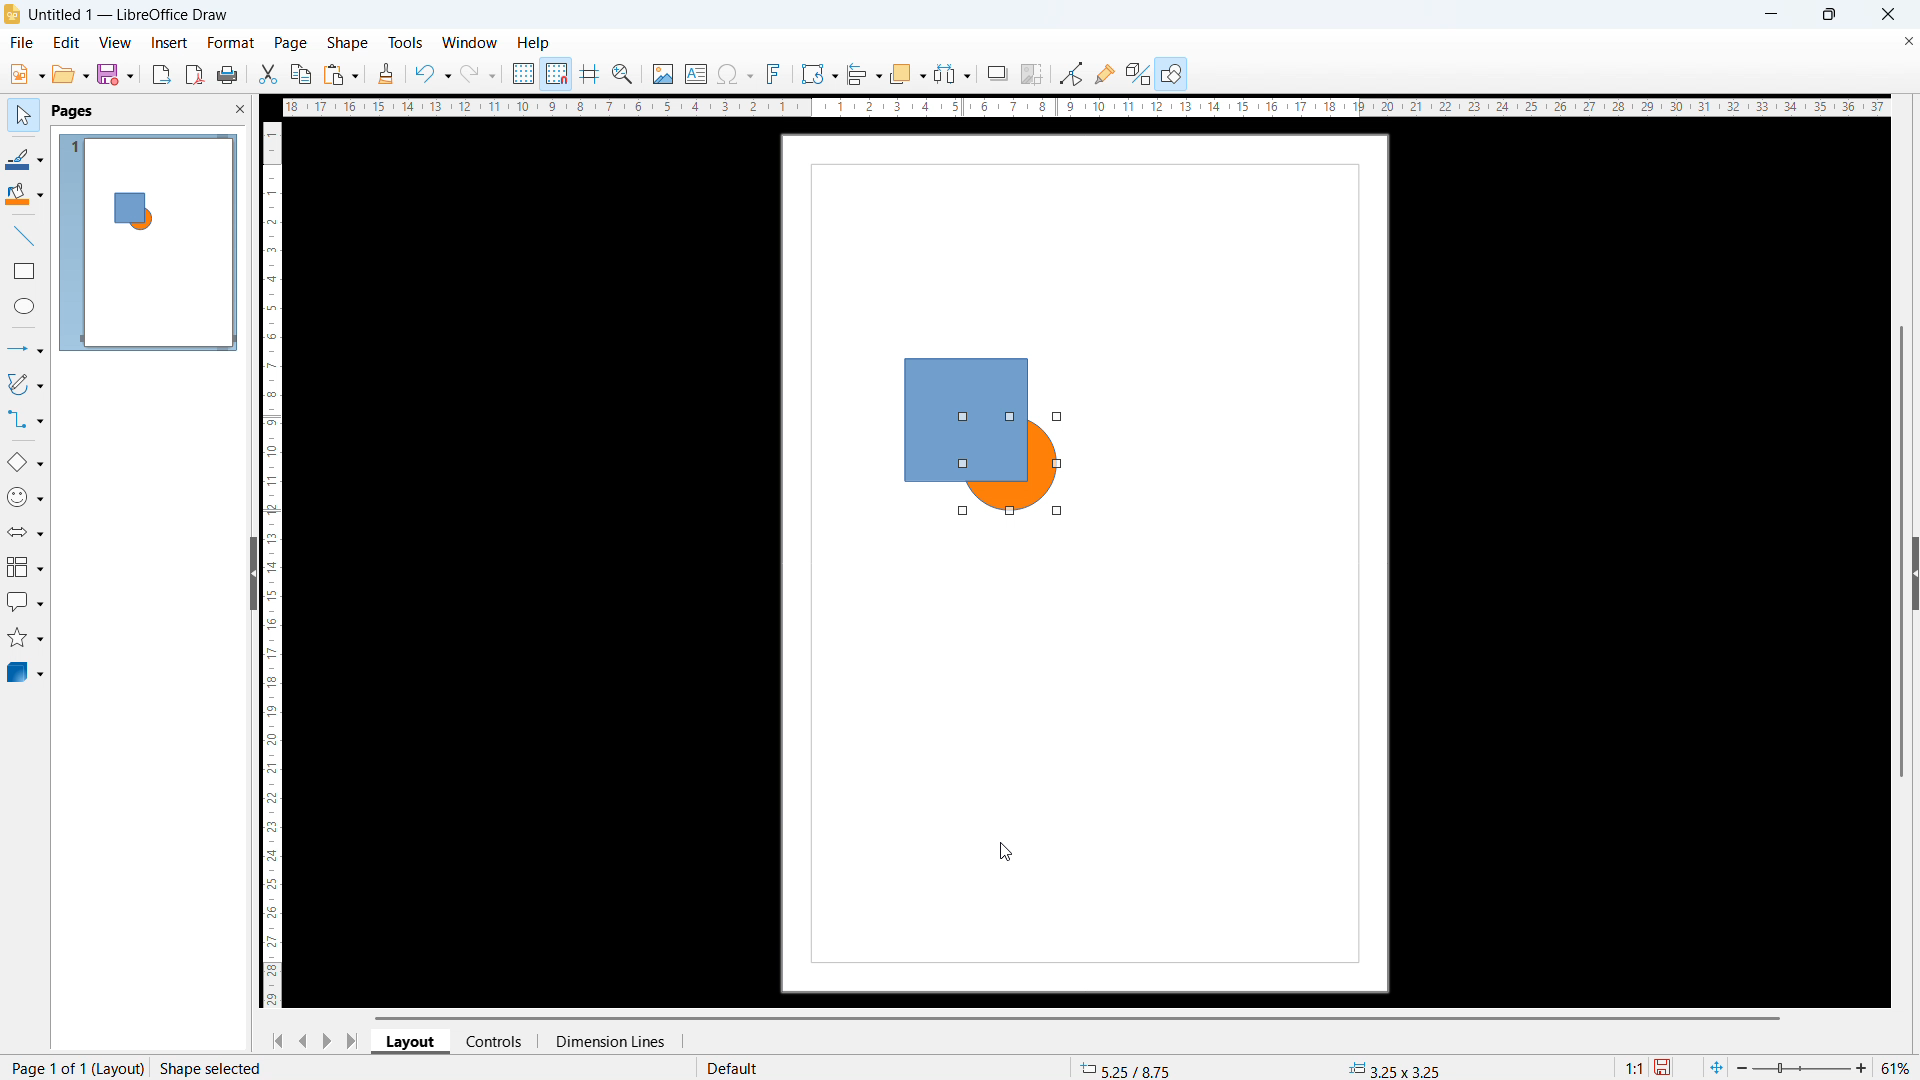 This screenshot has width=1920, height=1080. What do you see at coordinates (290, 43) in the screenshot?
I see `Page ` at bounding box center [290, 43].